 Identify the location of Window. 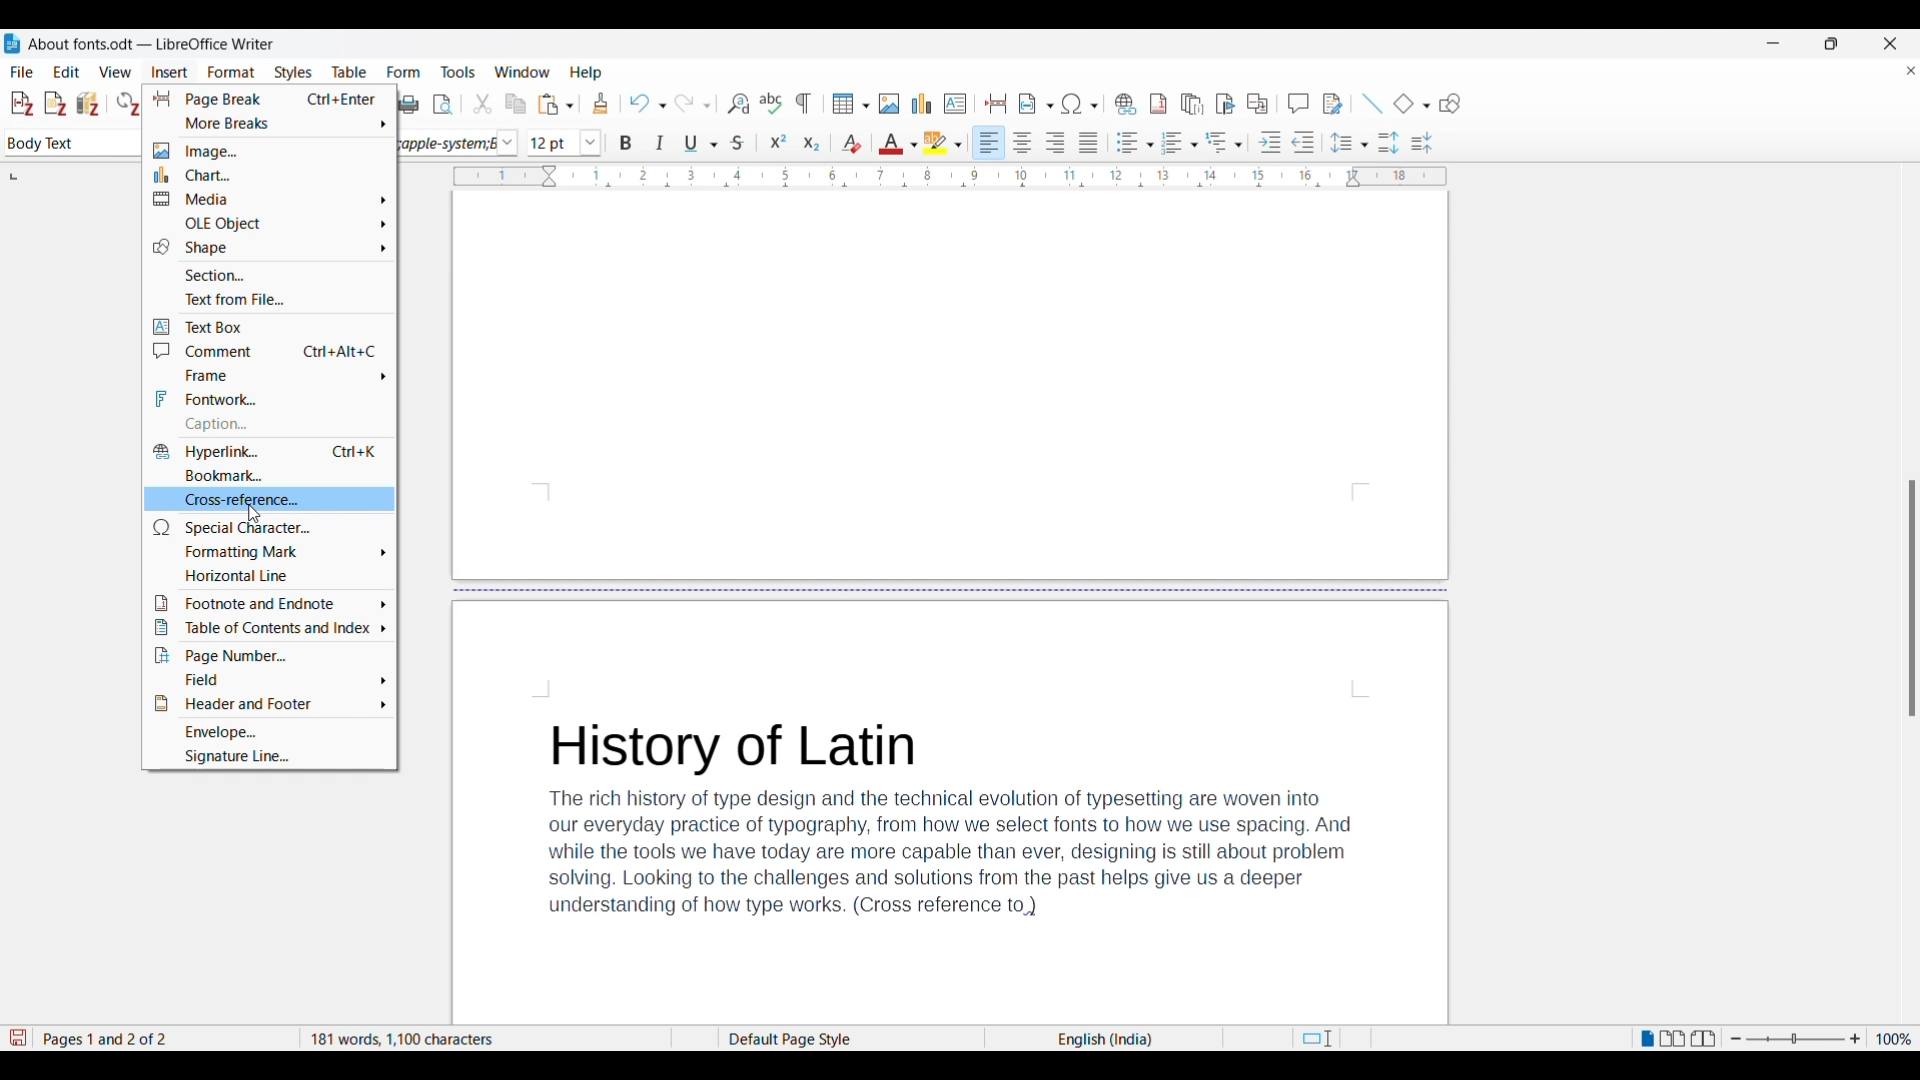
(522, 73).